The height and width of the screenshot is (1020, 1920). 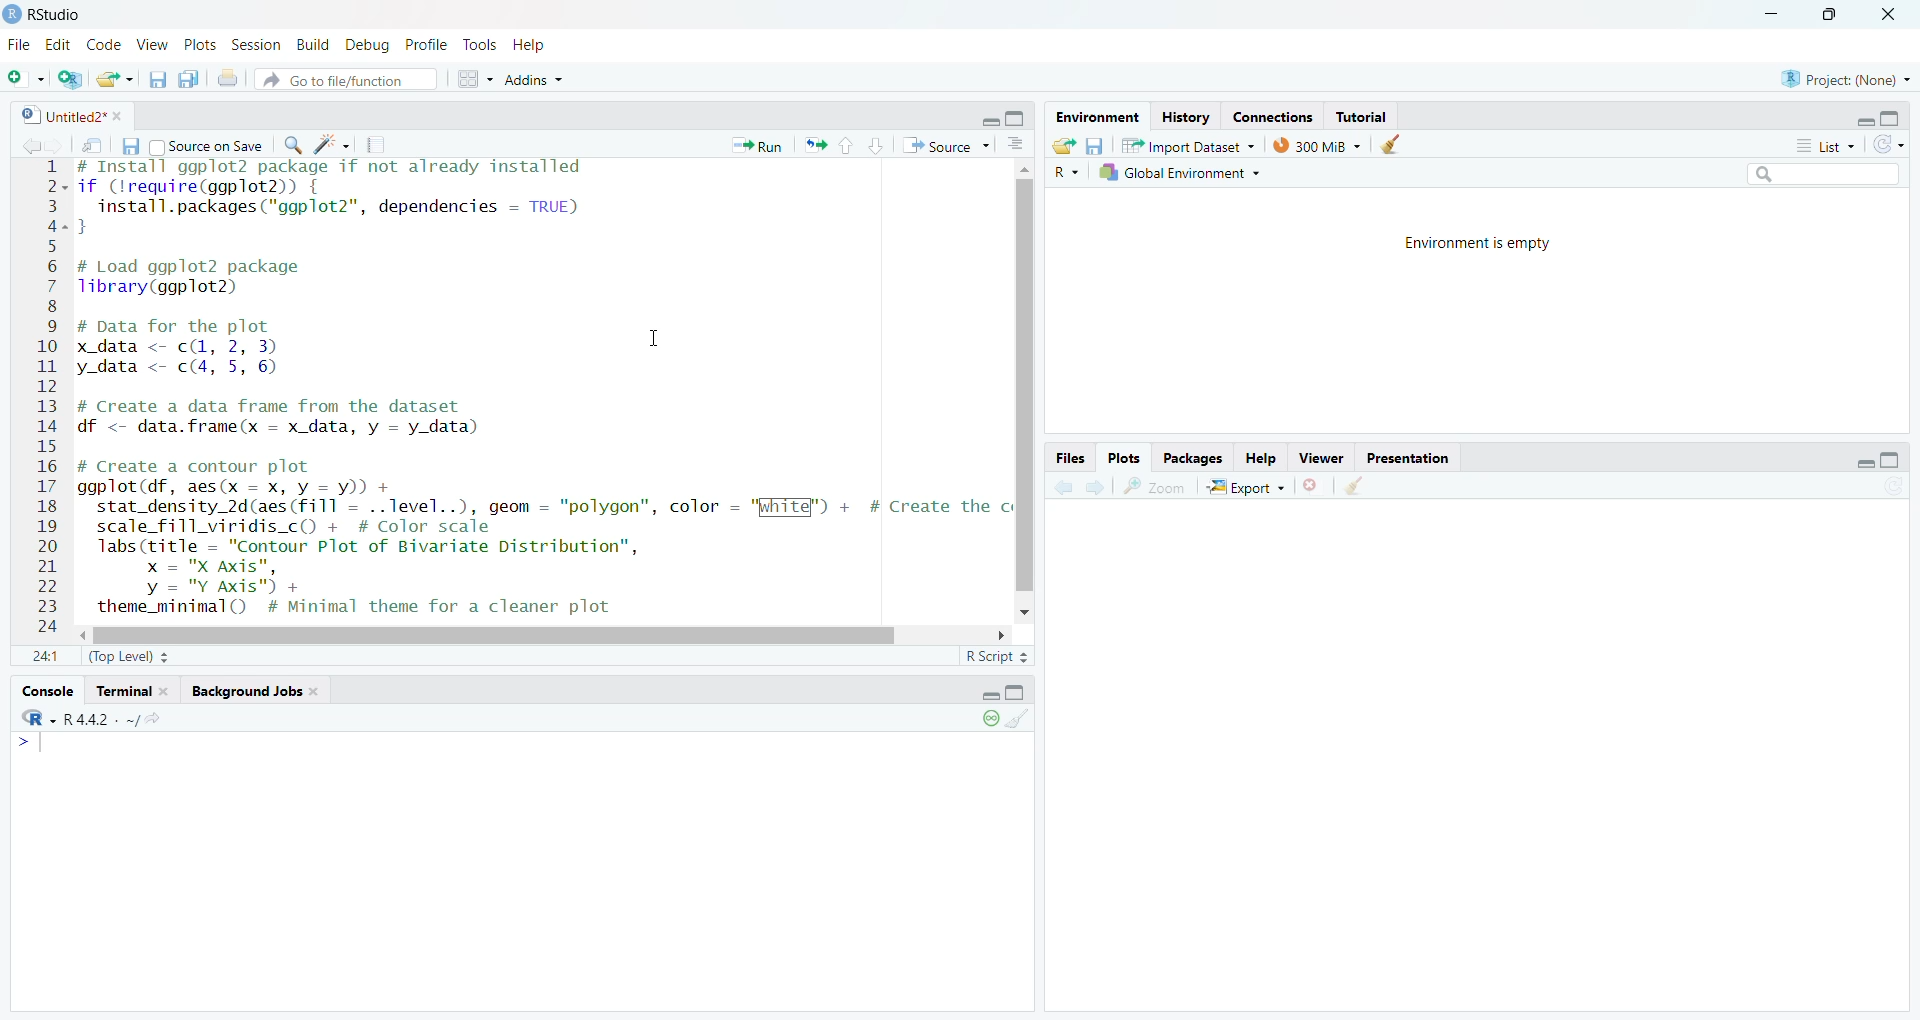 I want to click on Presentation, so click(x=1409, y=458).